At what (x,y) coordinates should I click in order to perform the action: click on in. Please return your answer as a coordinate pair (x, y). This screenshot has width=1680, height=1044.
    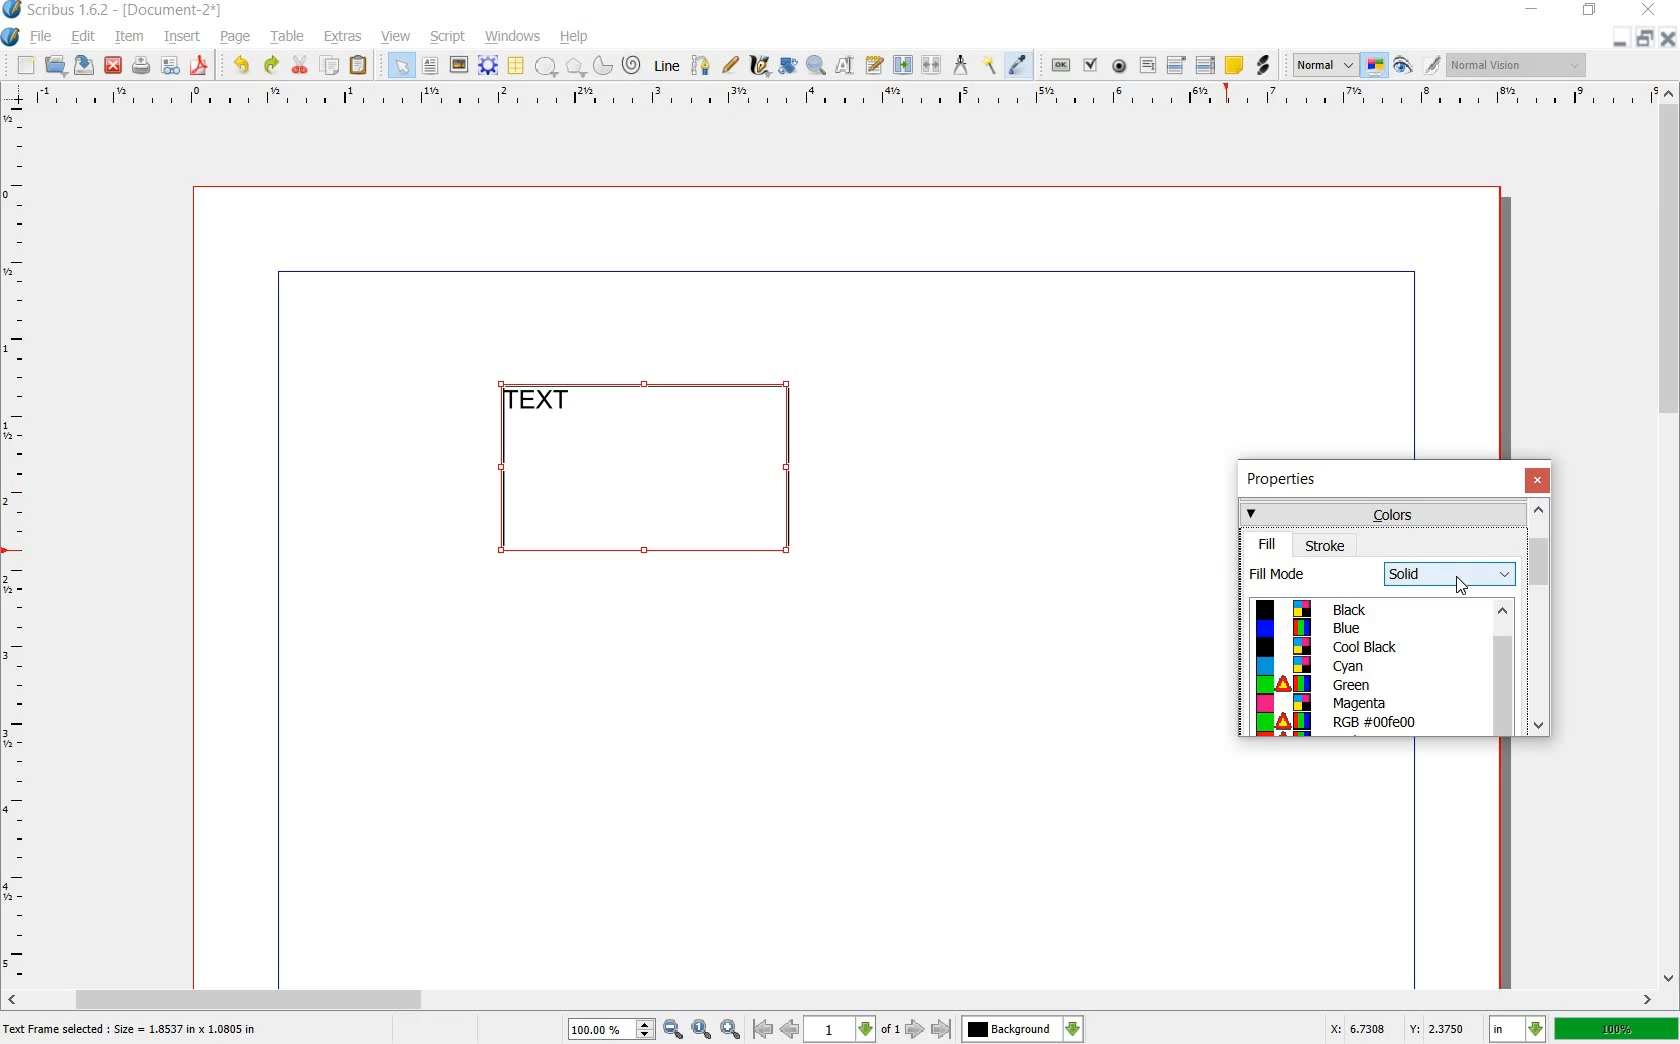
    Looking at the image, I should click on (1519, 1029).